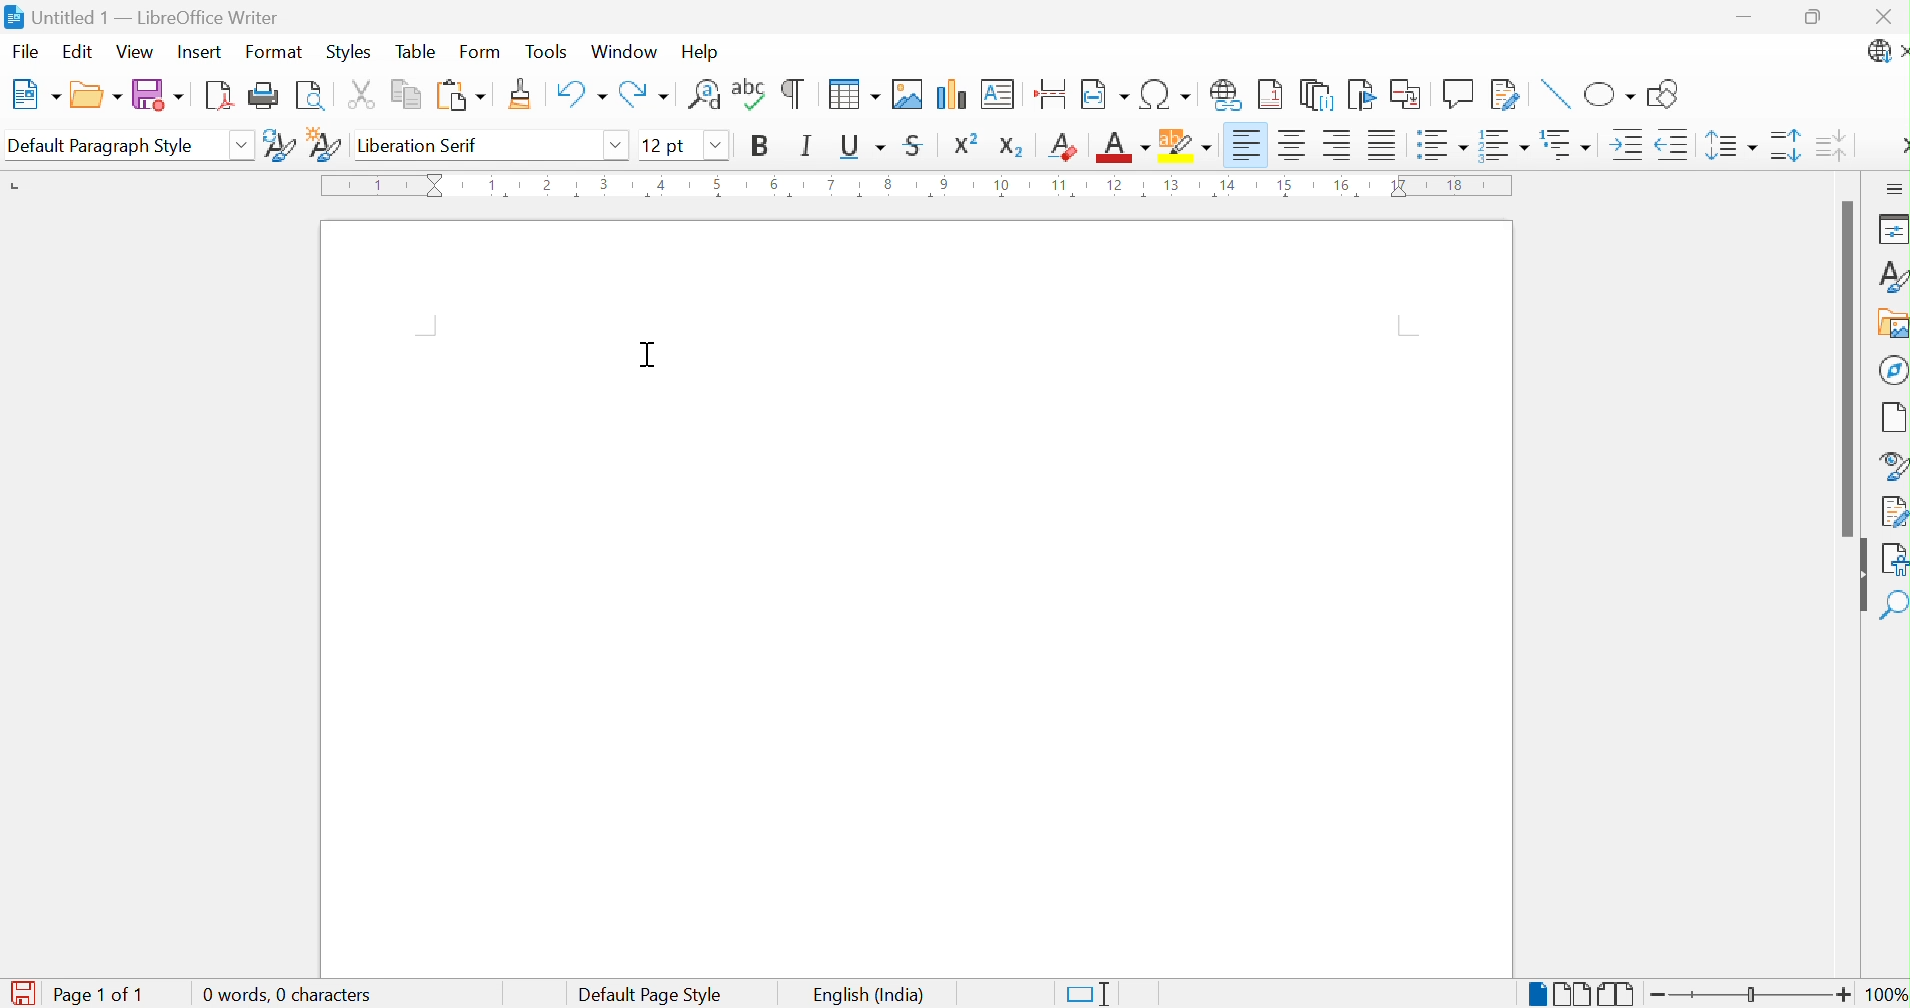  What do you see at coordinates (795, 93) in the screenshot?
I see `Toggle Formatting Marks` at bounding box center [795, 93].